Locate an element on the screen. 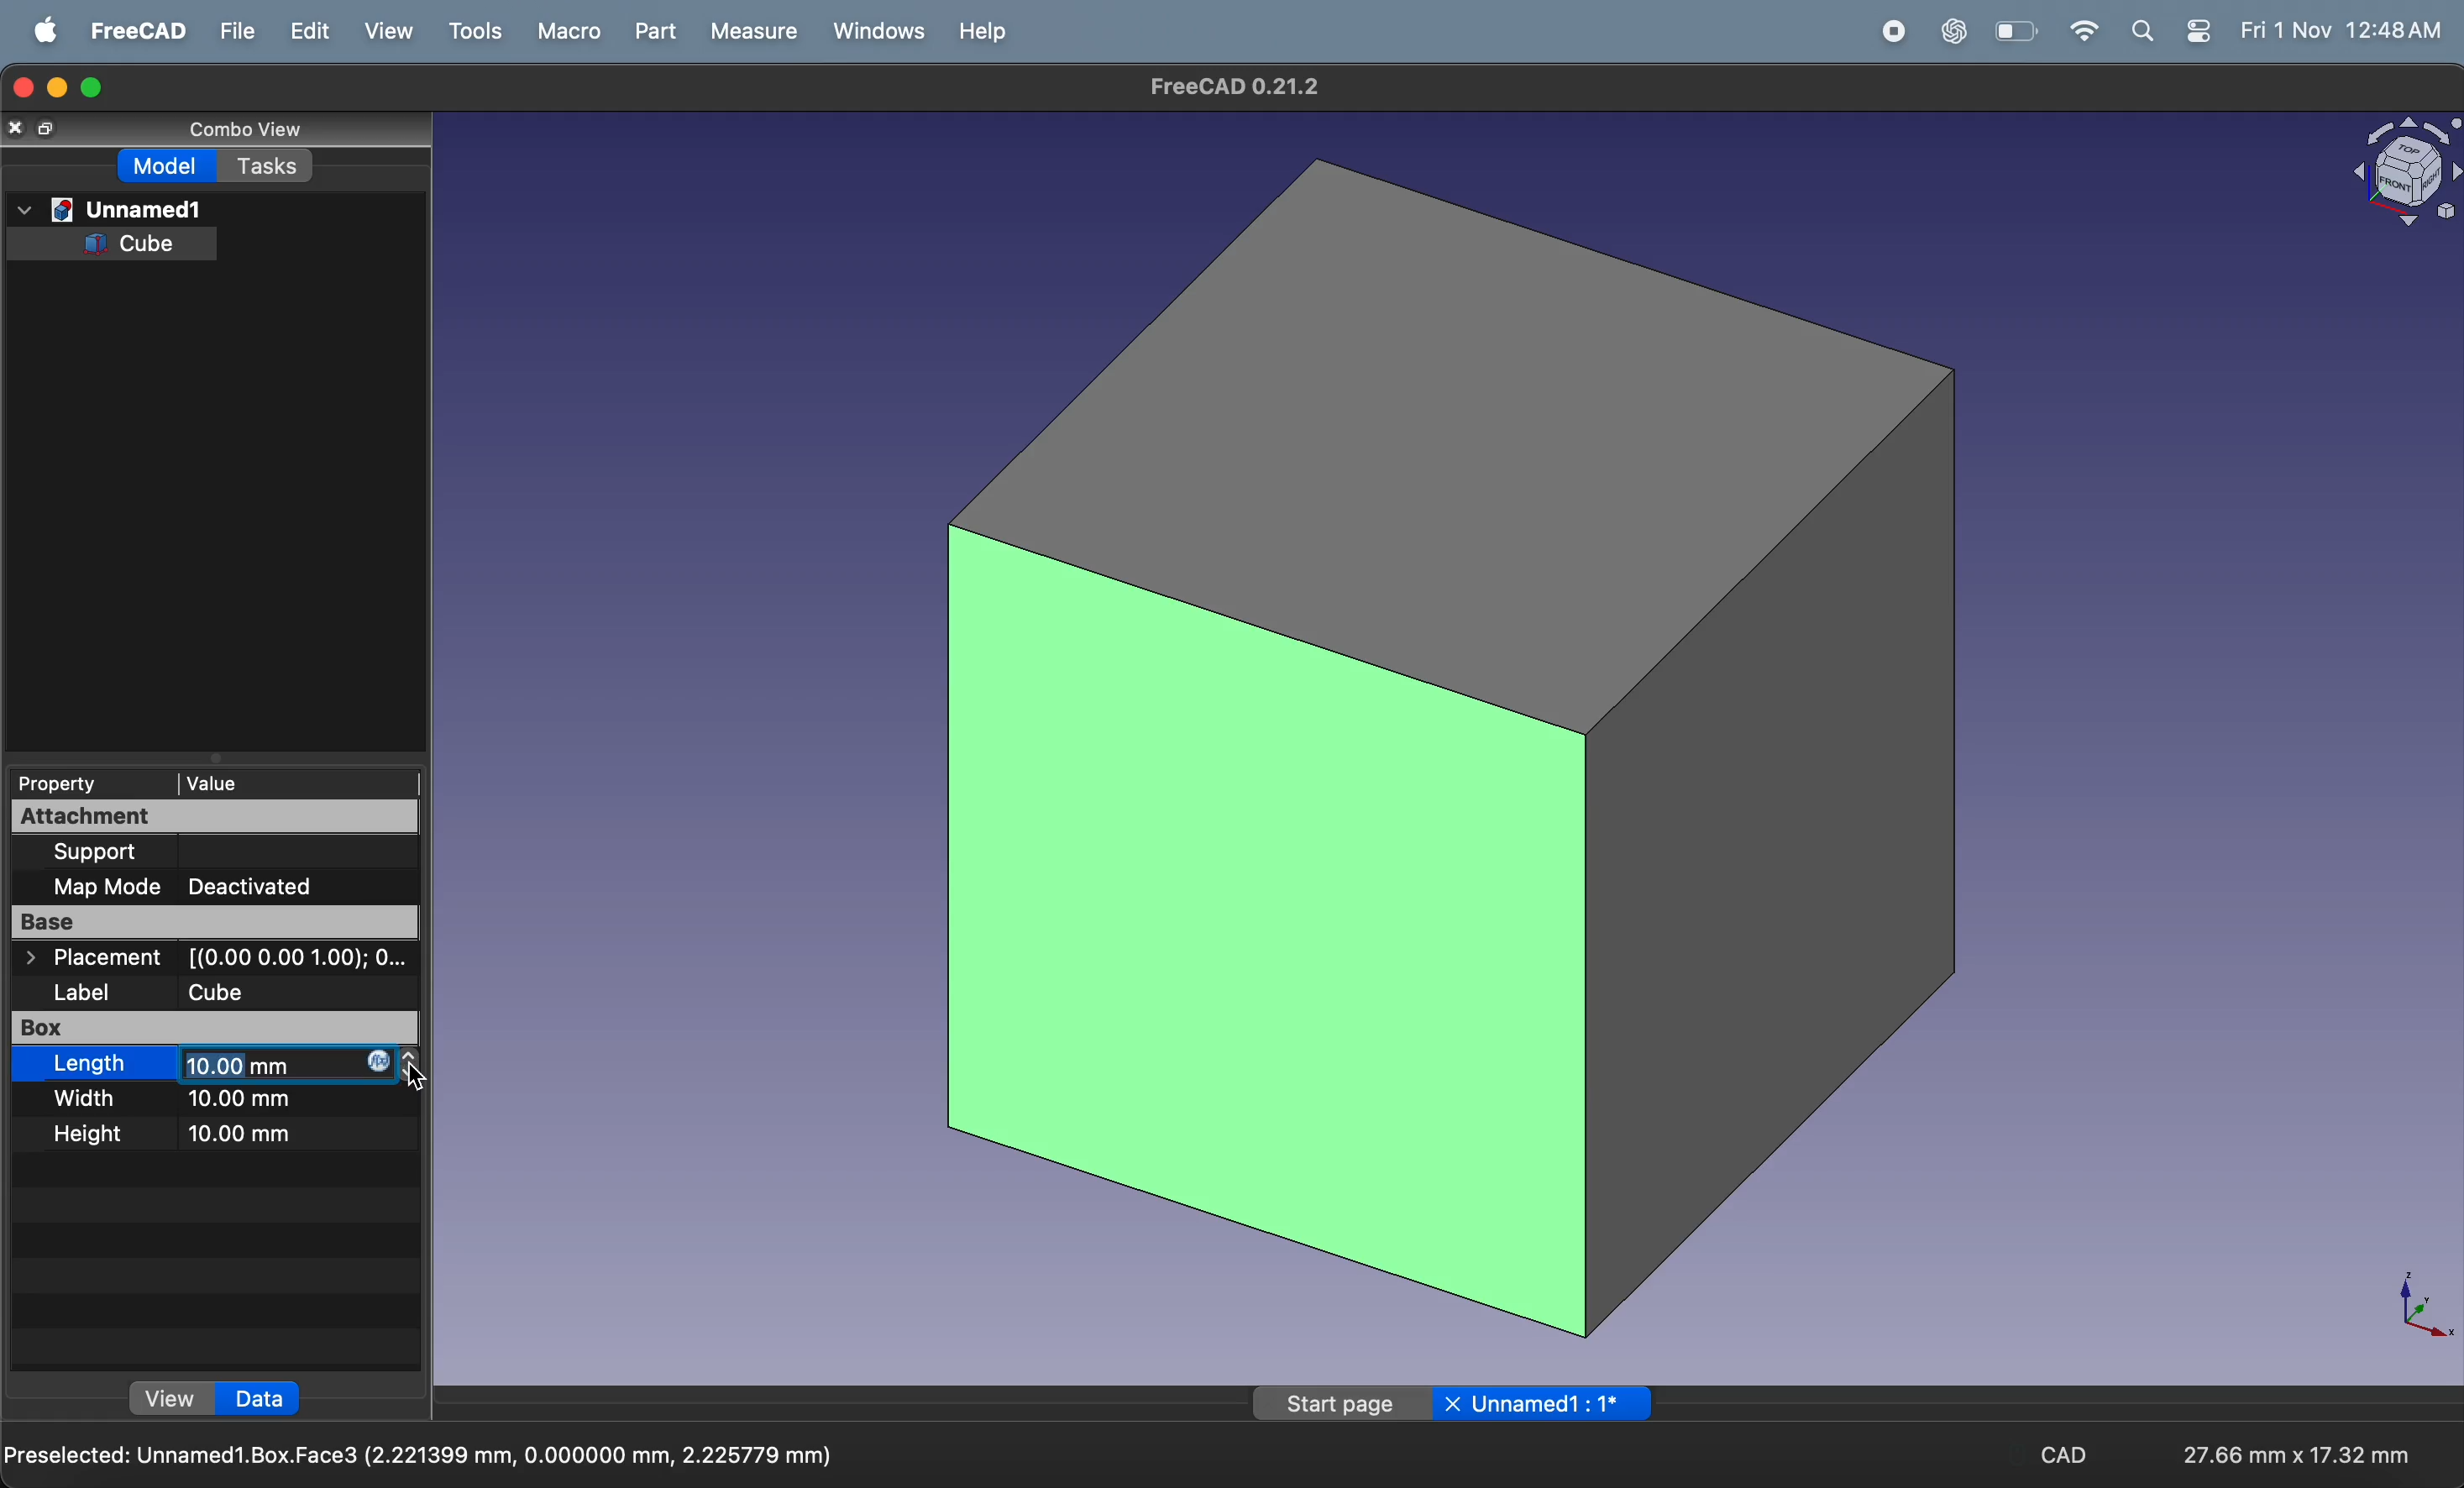 The image size is (2464, 1488). model is located at coordinates (171, 168).